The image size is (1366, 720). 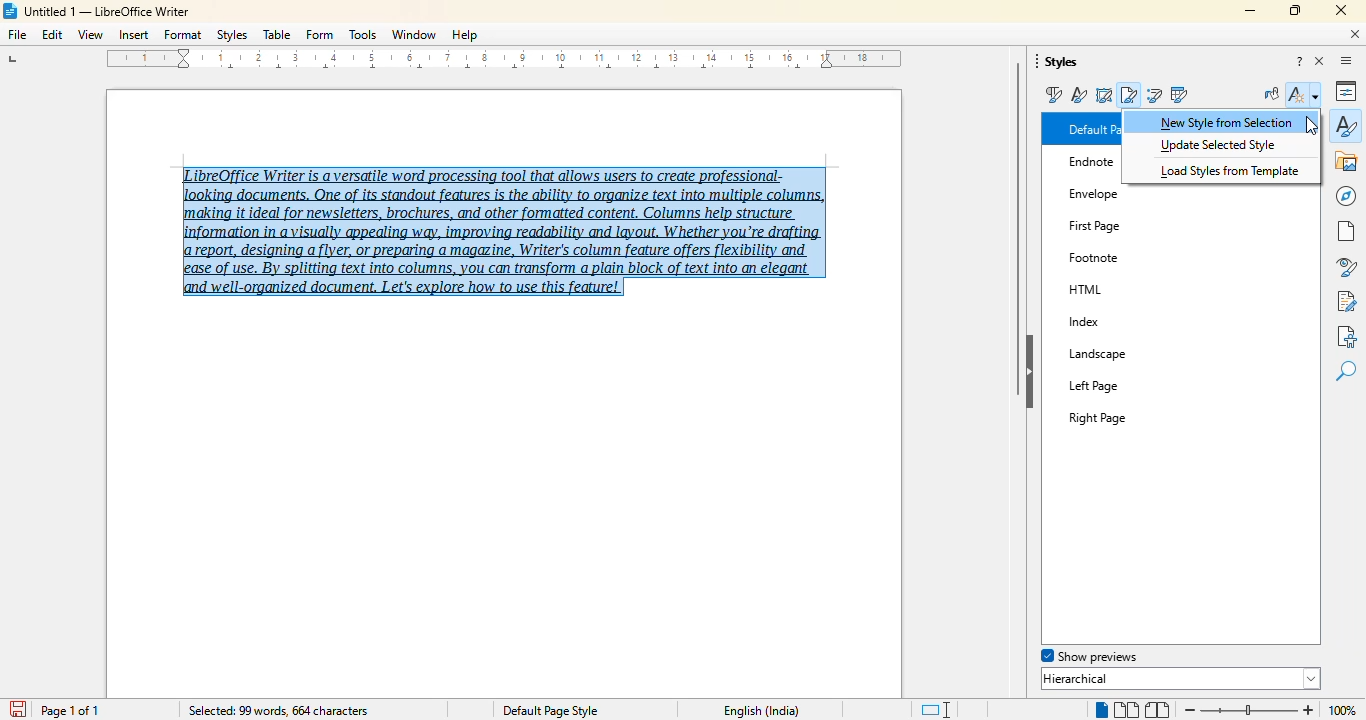 What do you see at coordinates (1321, 62) in the screenshot?
I see `close sidebar deck` at bounding box center [1321, 62].